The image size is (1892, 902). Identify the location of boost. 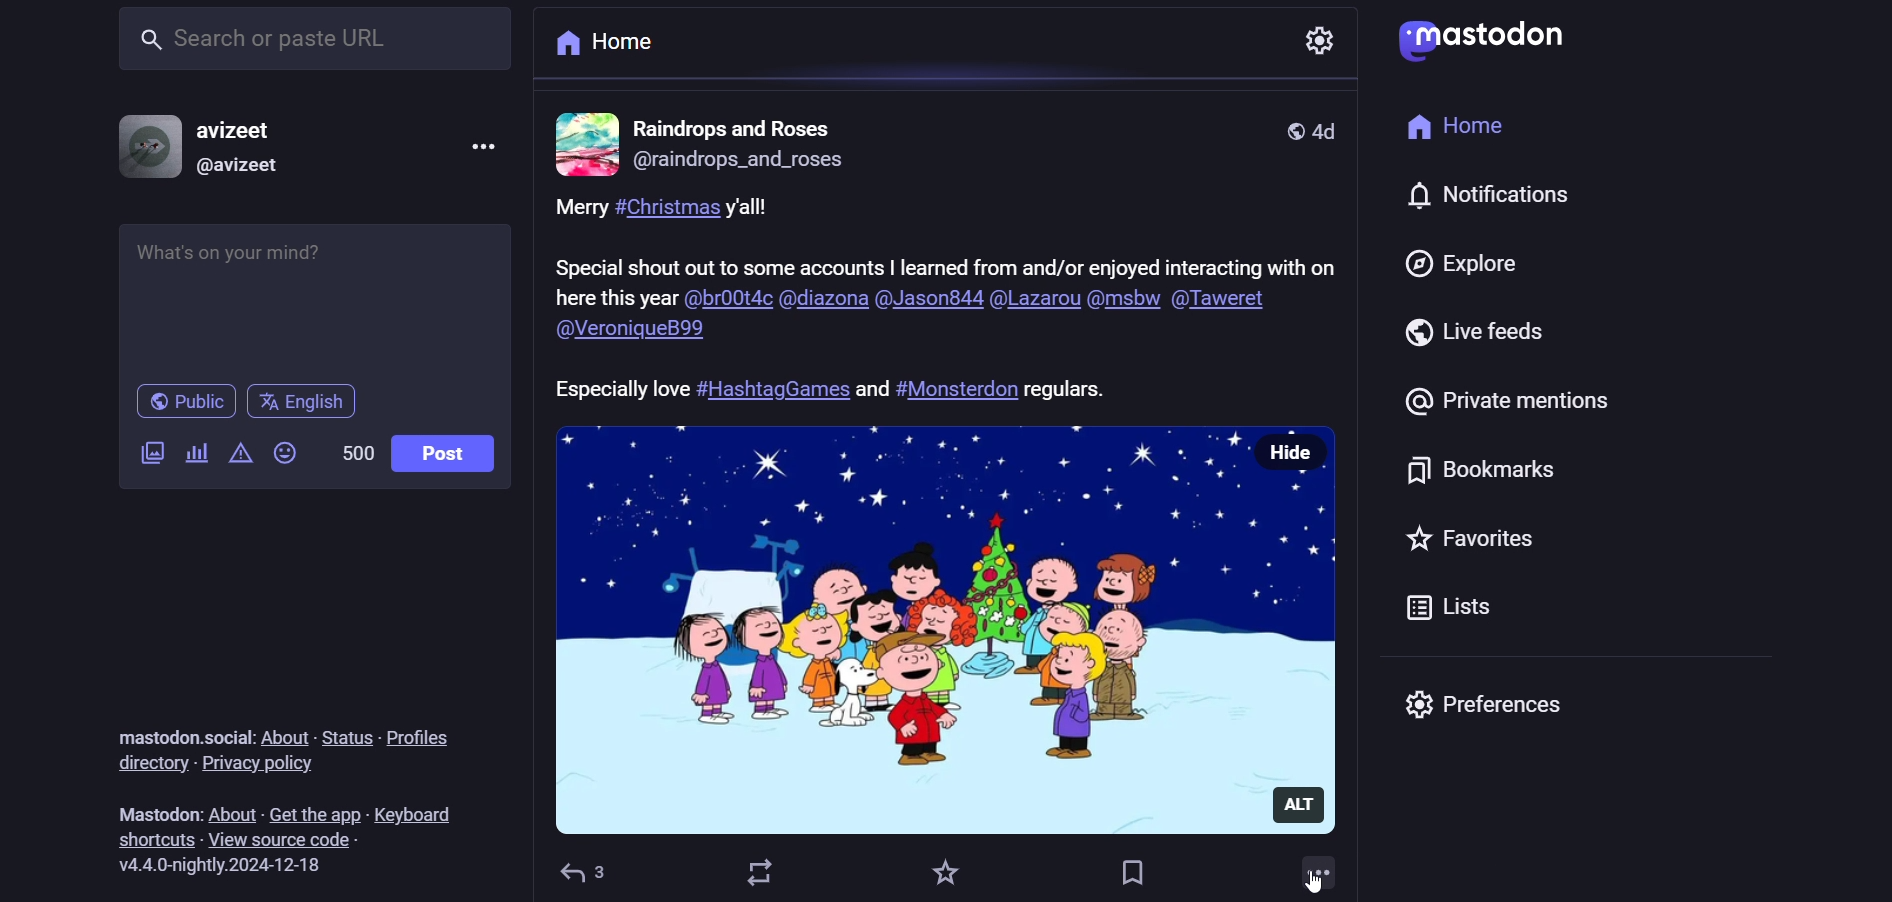
(765, 873).